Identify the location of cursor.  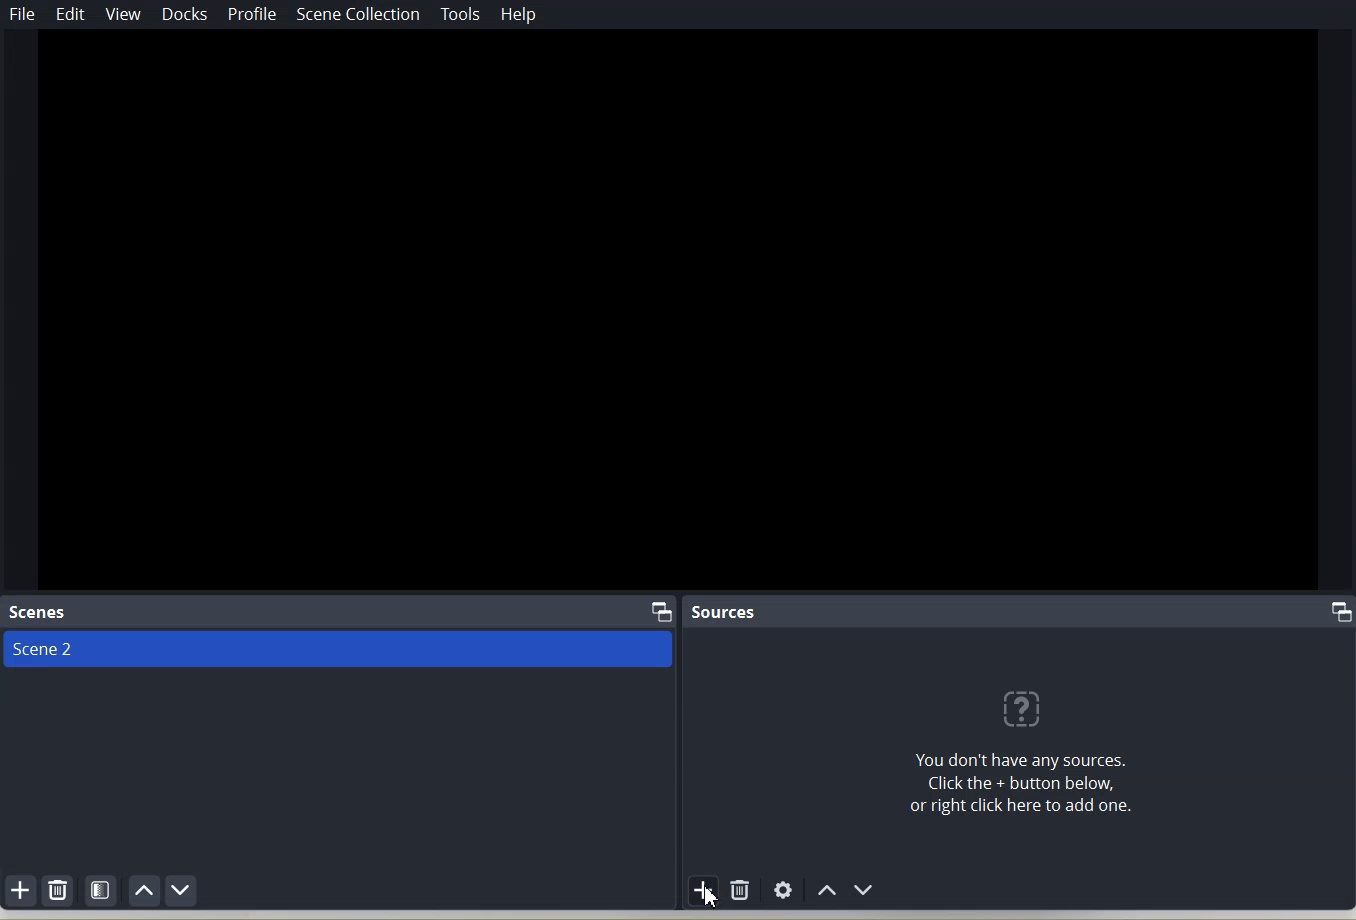
(712, 895).